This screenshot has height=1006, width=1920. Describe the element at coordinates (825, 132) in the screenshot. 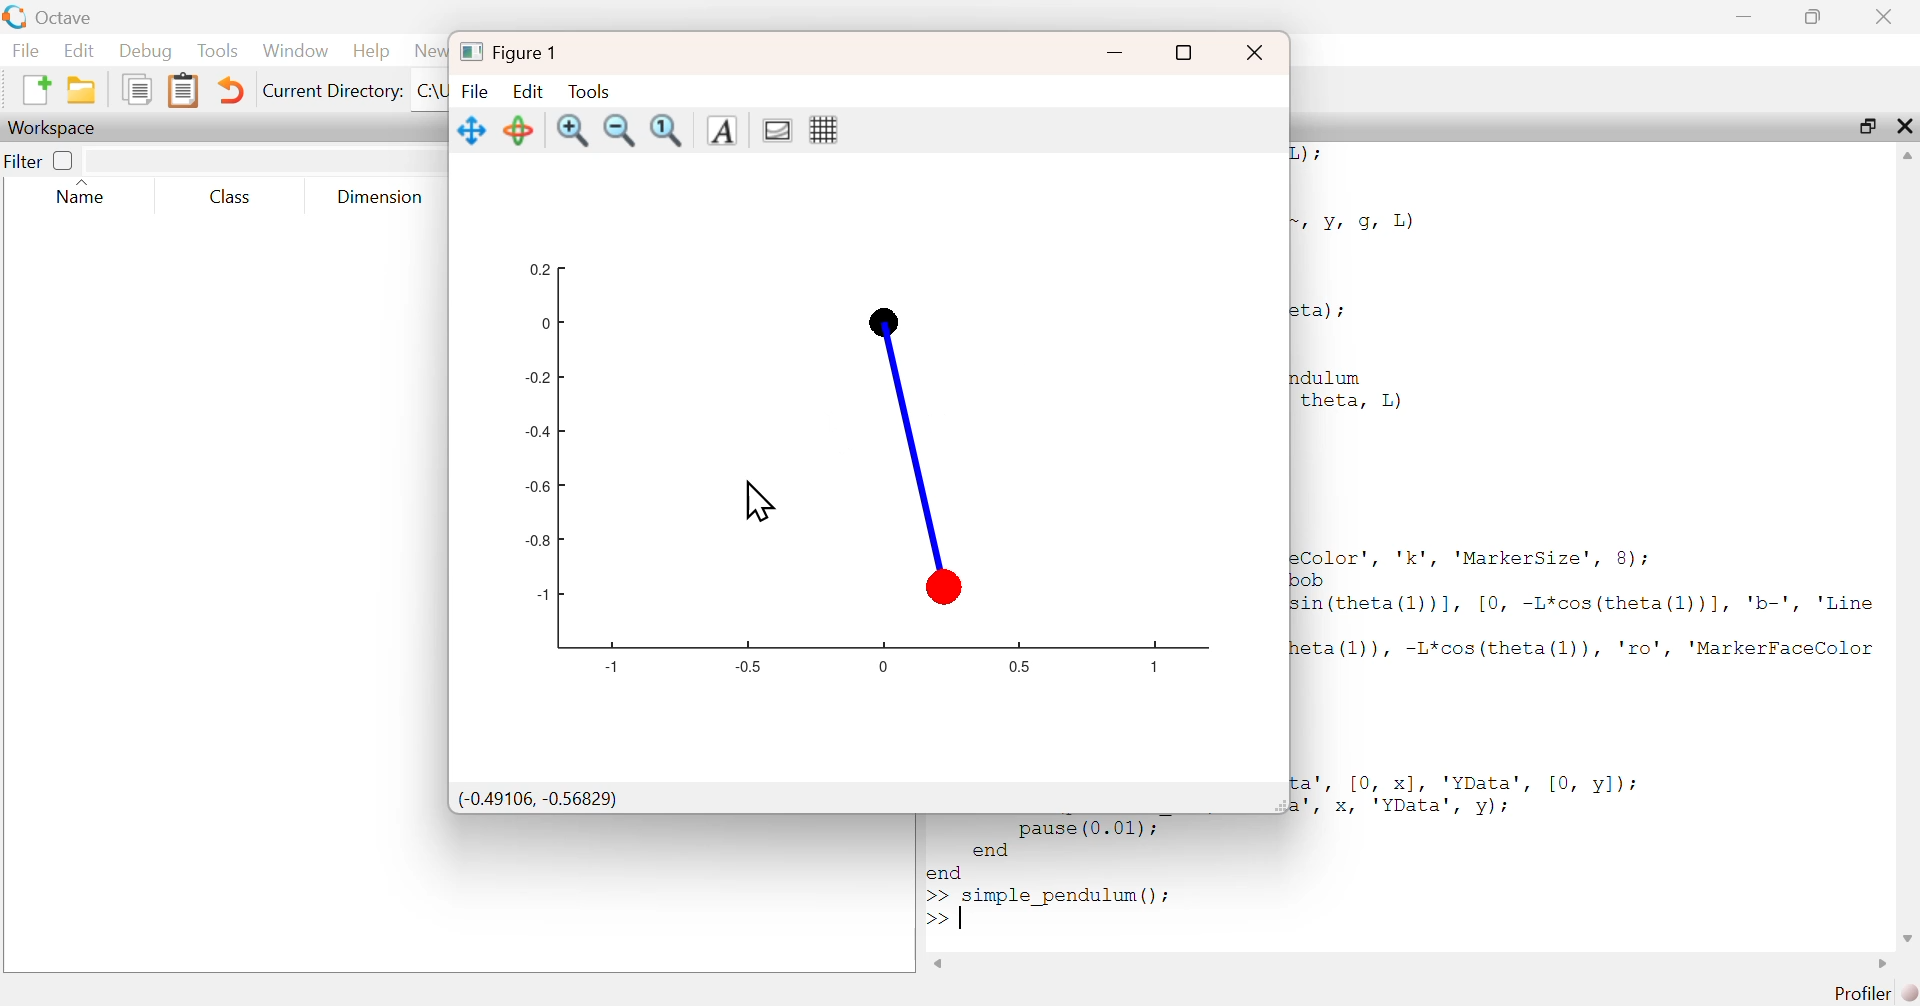

I see `toggle current axes grid visibility` at that location.